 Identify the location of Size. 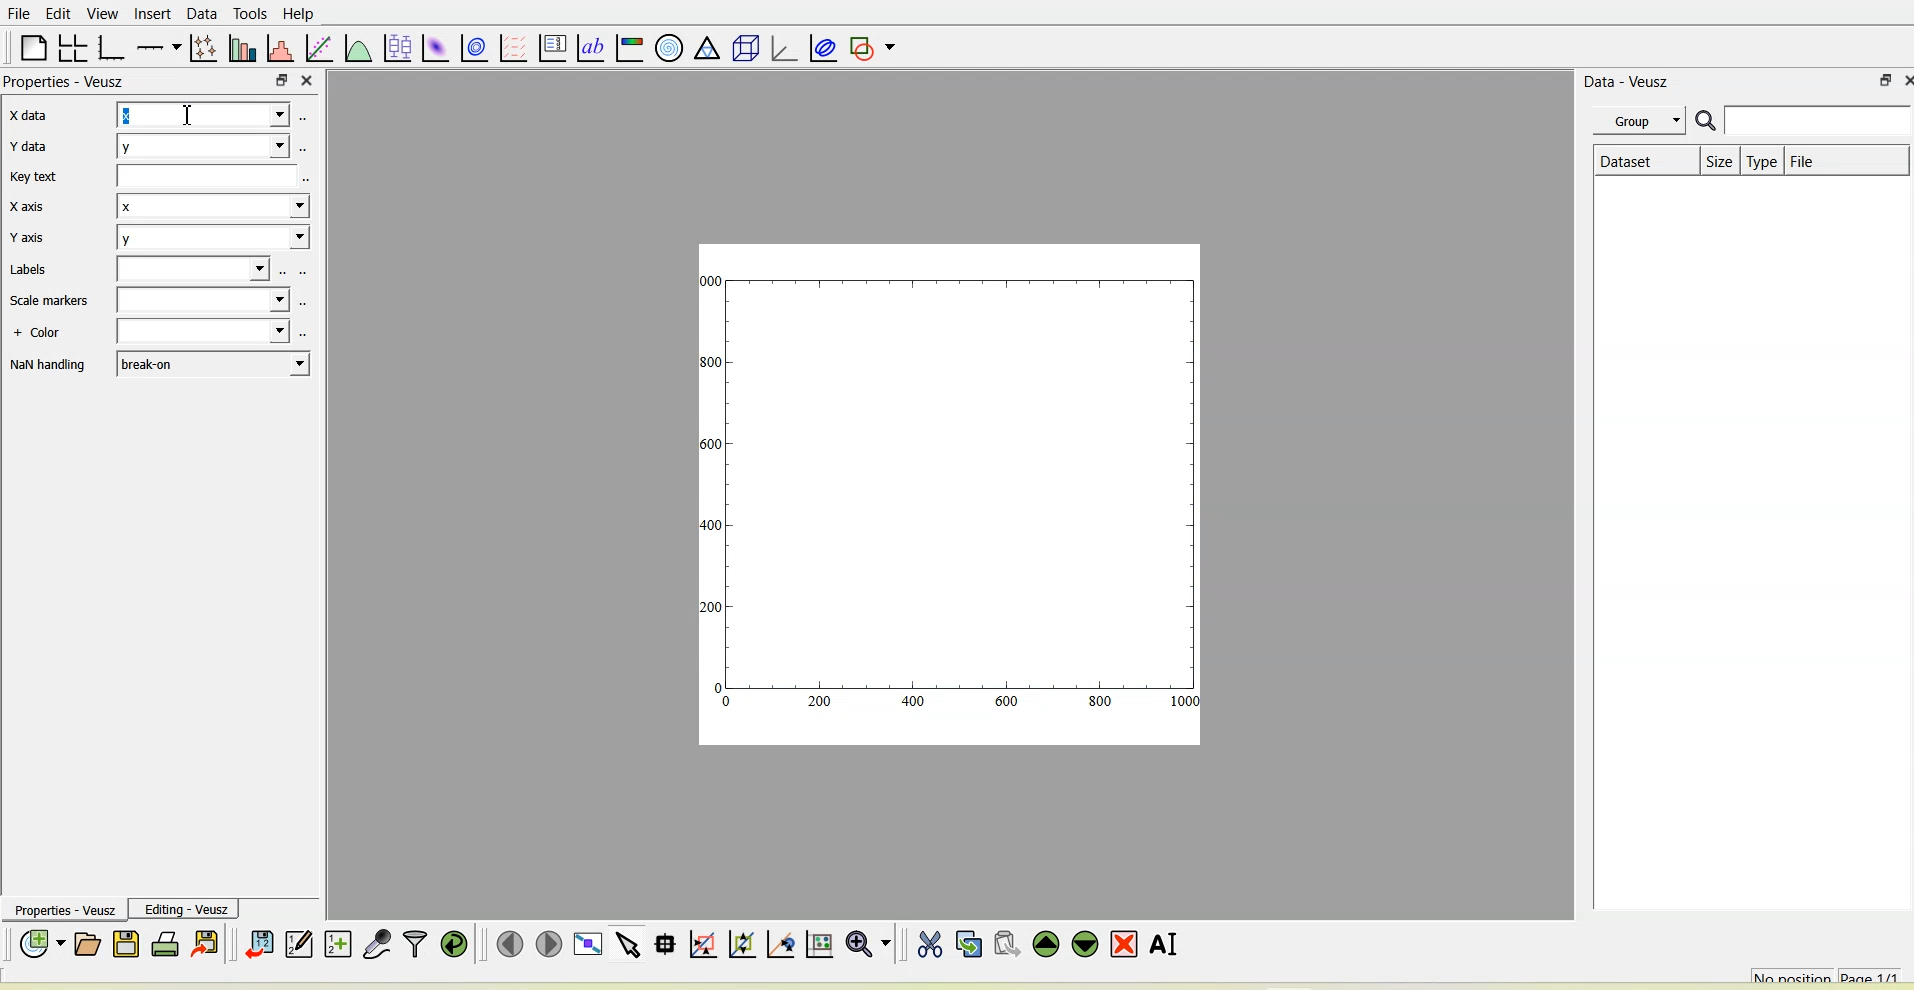
(1720, 160).